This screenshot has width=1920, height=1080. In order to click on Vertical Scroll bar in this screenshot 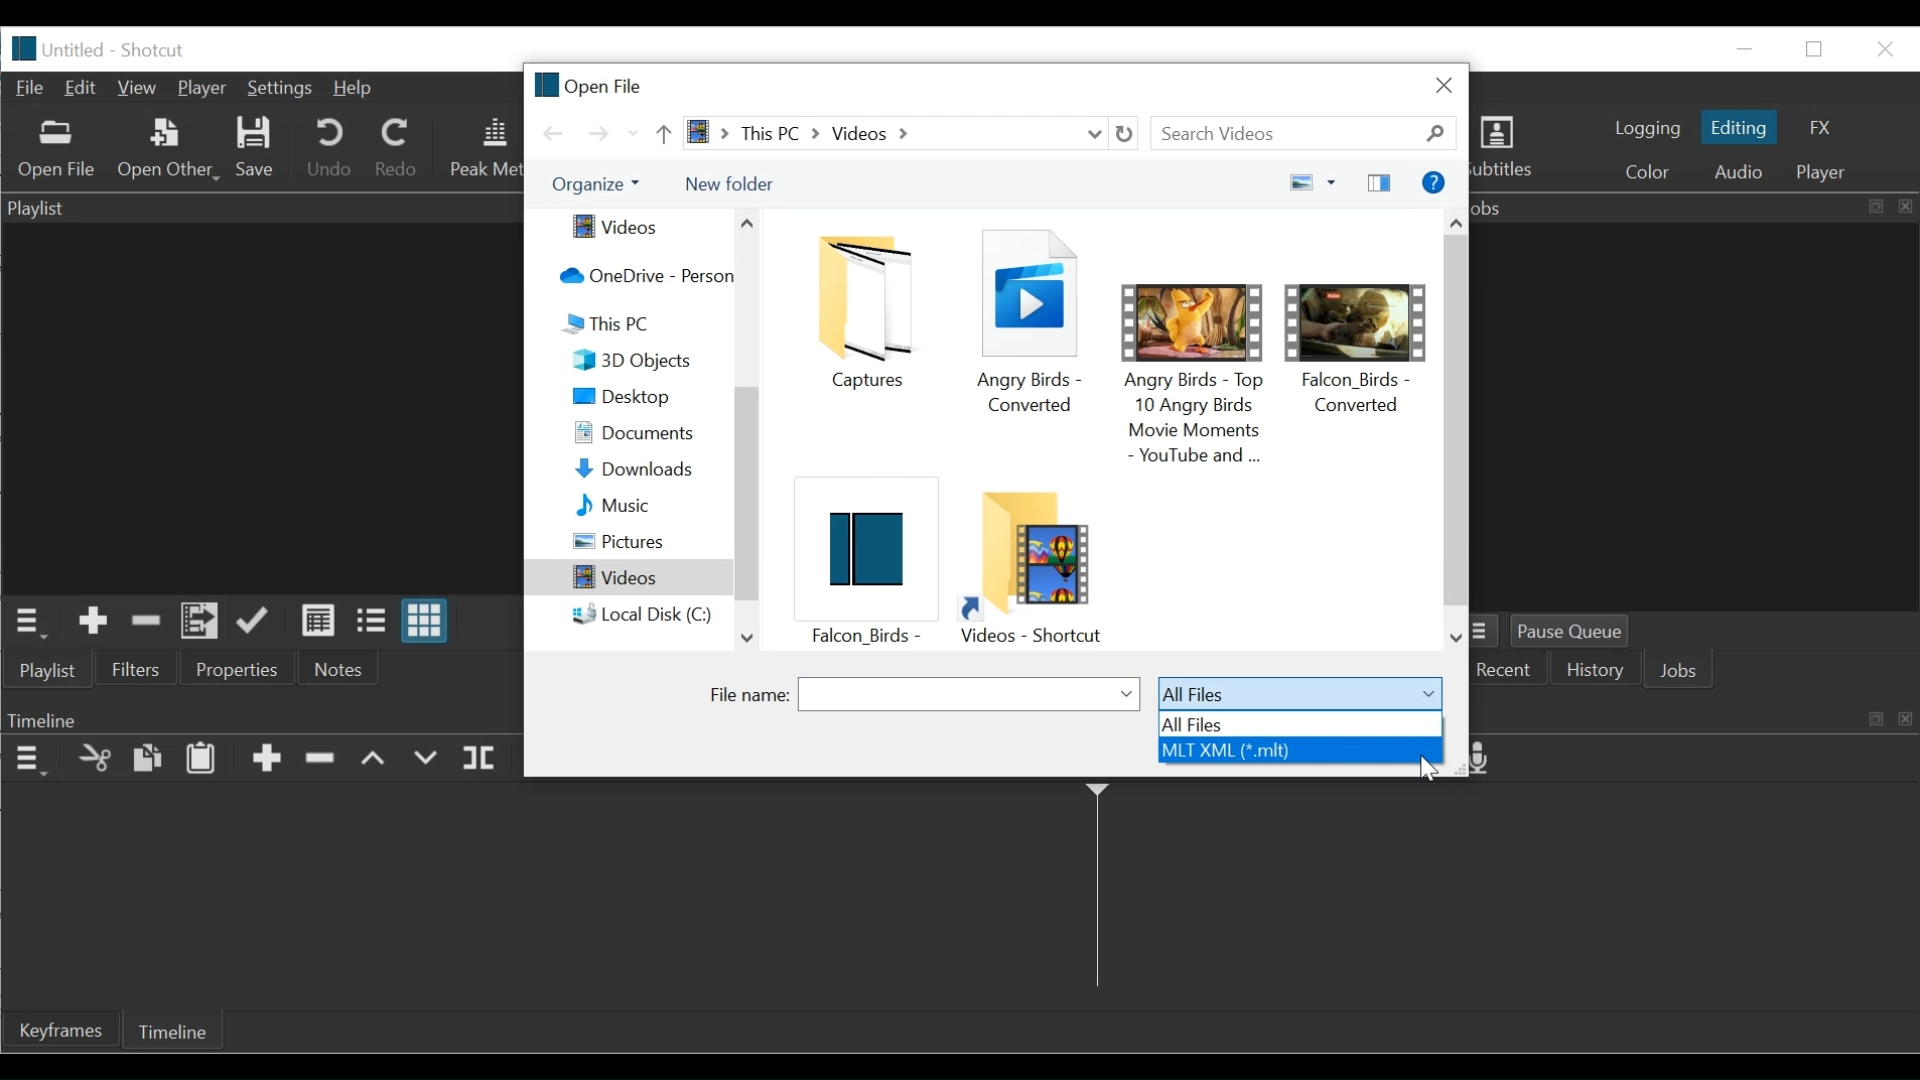, I will do `click(1456, 417)`.